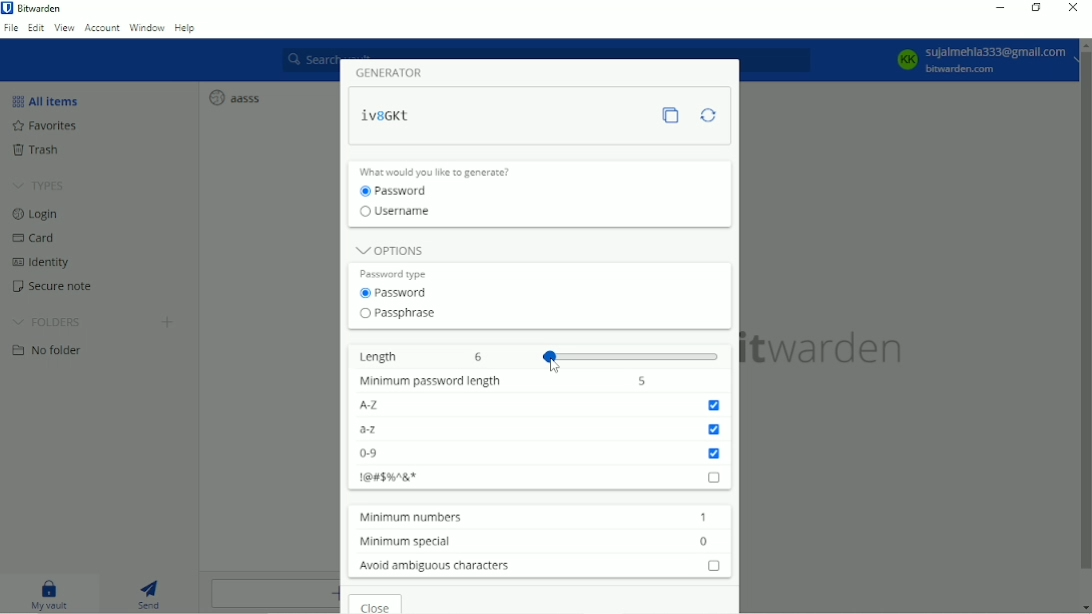 The width and height of the screenshot is (1092, 614). I want to click on Generator, so click(395, 72).